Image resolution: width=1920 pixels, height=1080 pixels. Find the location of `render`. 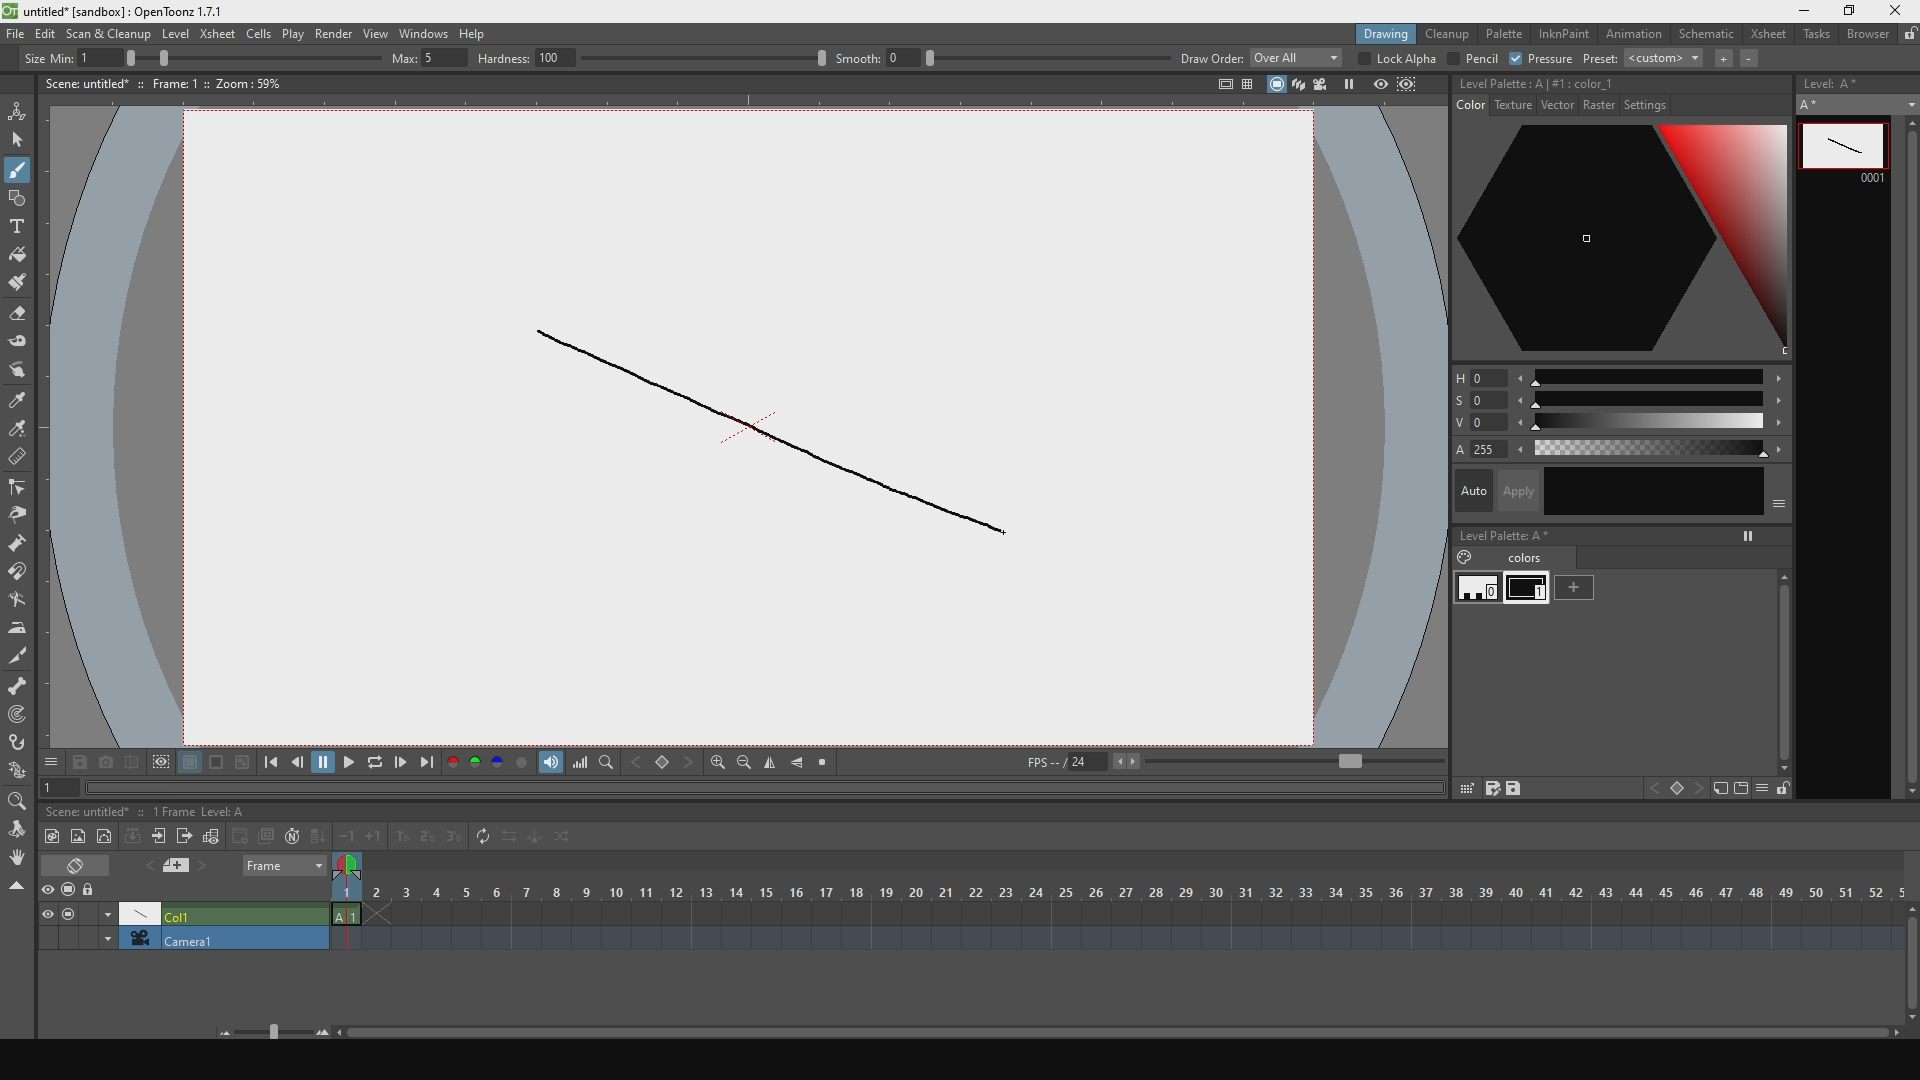

render is located at coordinates (332, 33).